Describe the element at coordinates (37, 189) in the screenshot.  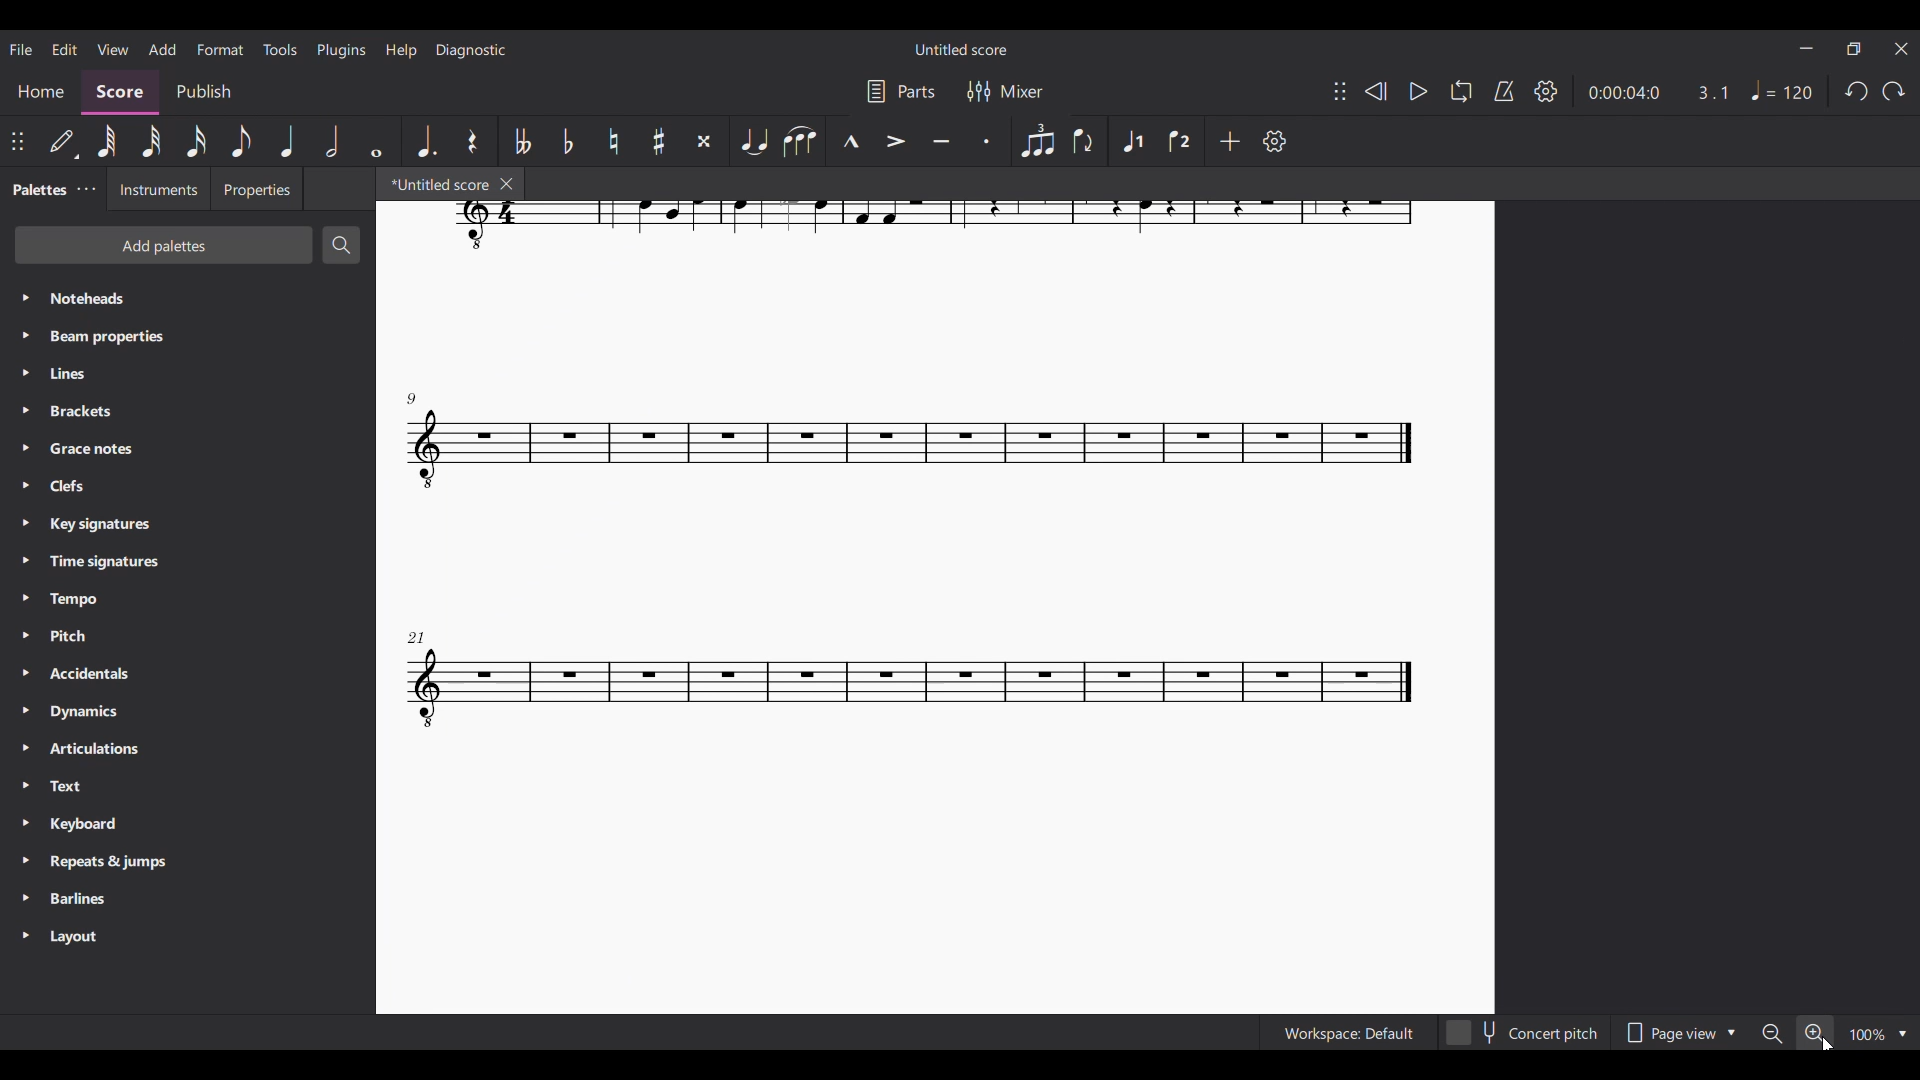
I see `Palettes` at that location.